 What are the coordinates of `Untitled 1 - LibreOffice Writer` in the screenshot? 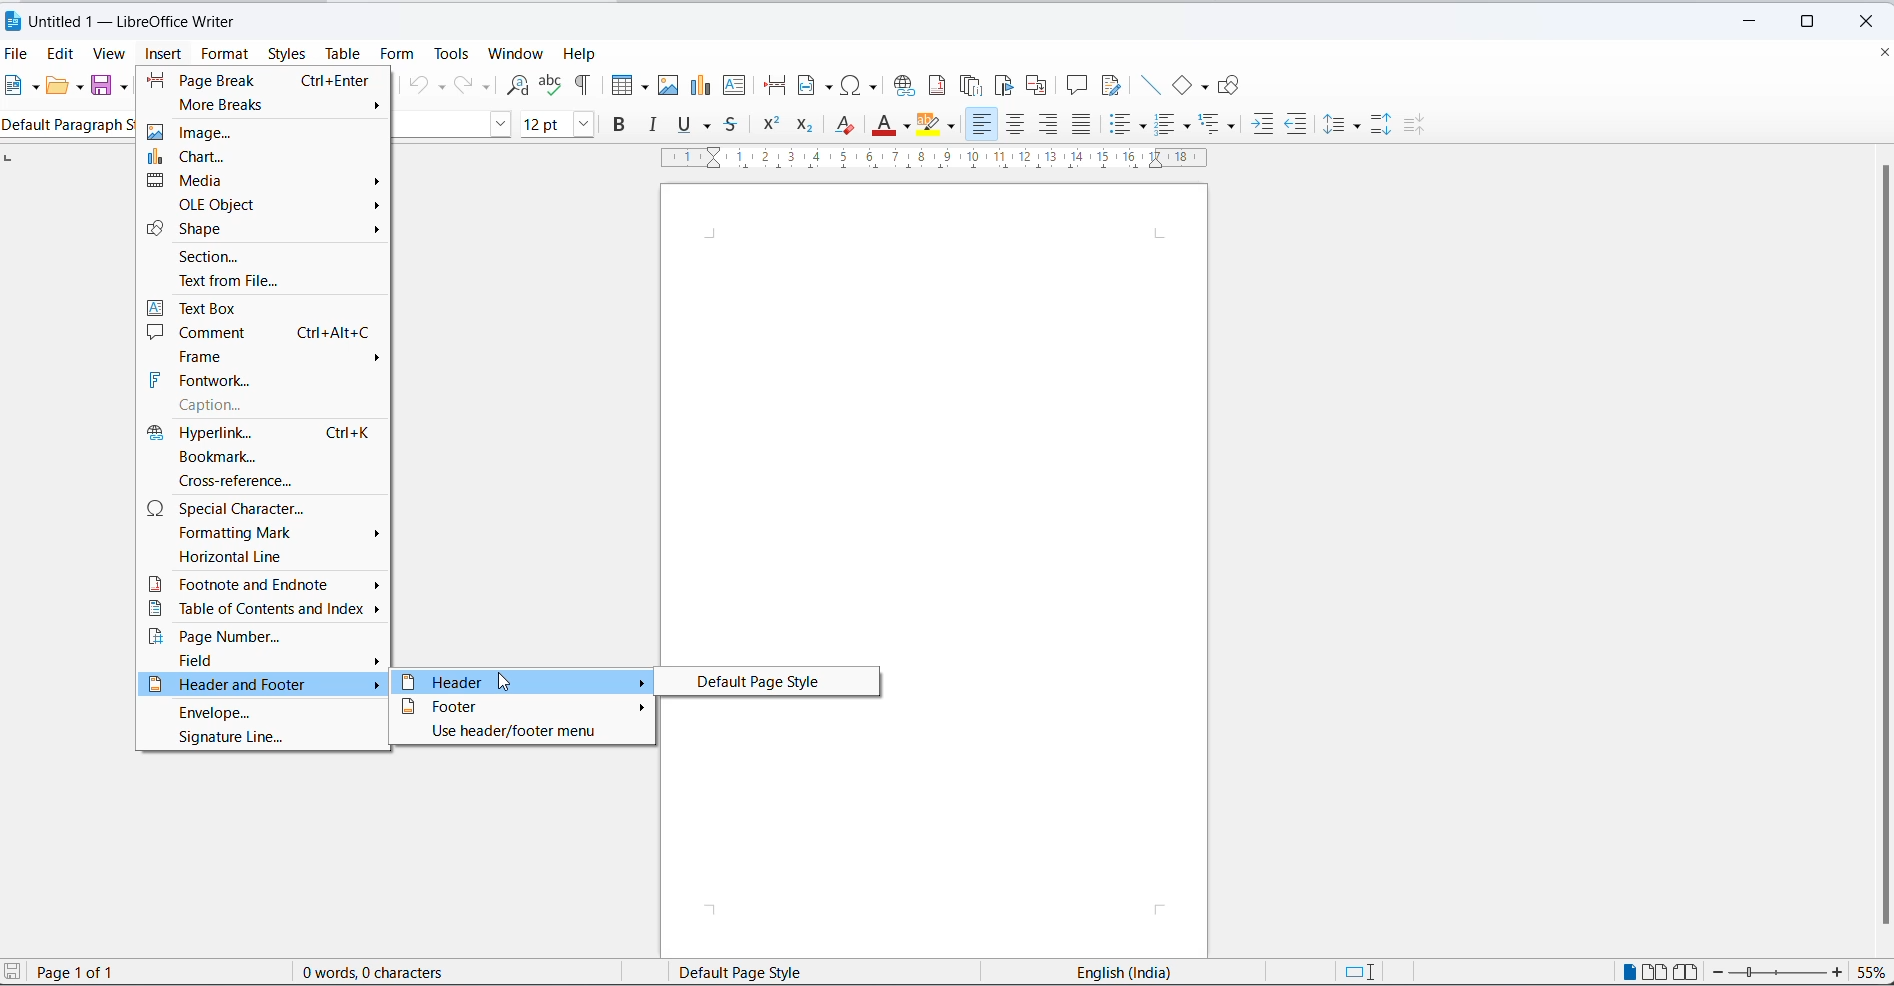 It's located at (152, 23).